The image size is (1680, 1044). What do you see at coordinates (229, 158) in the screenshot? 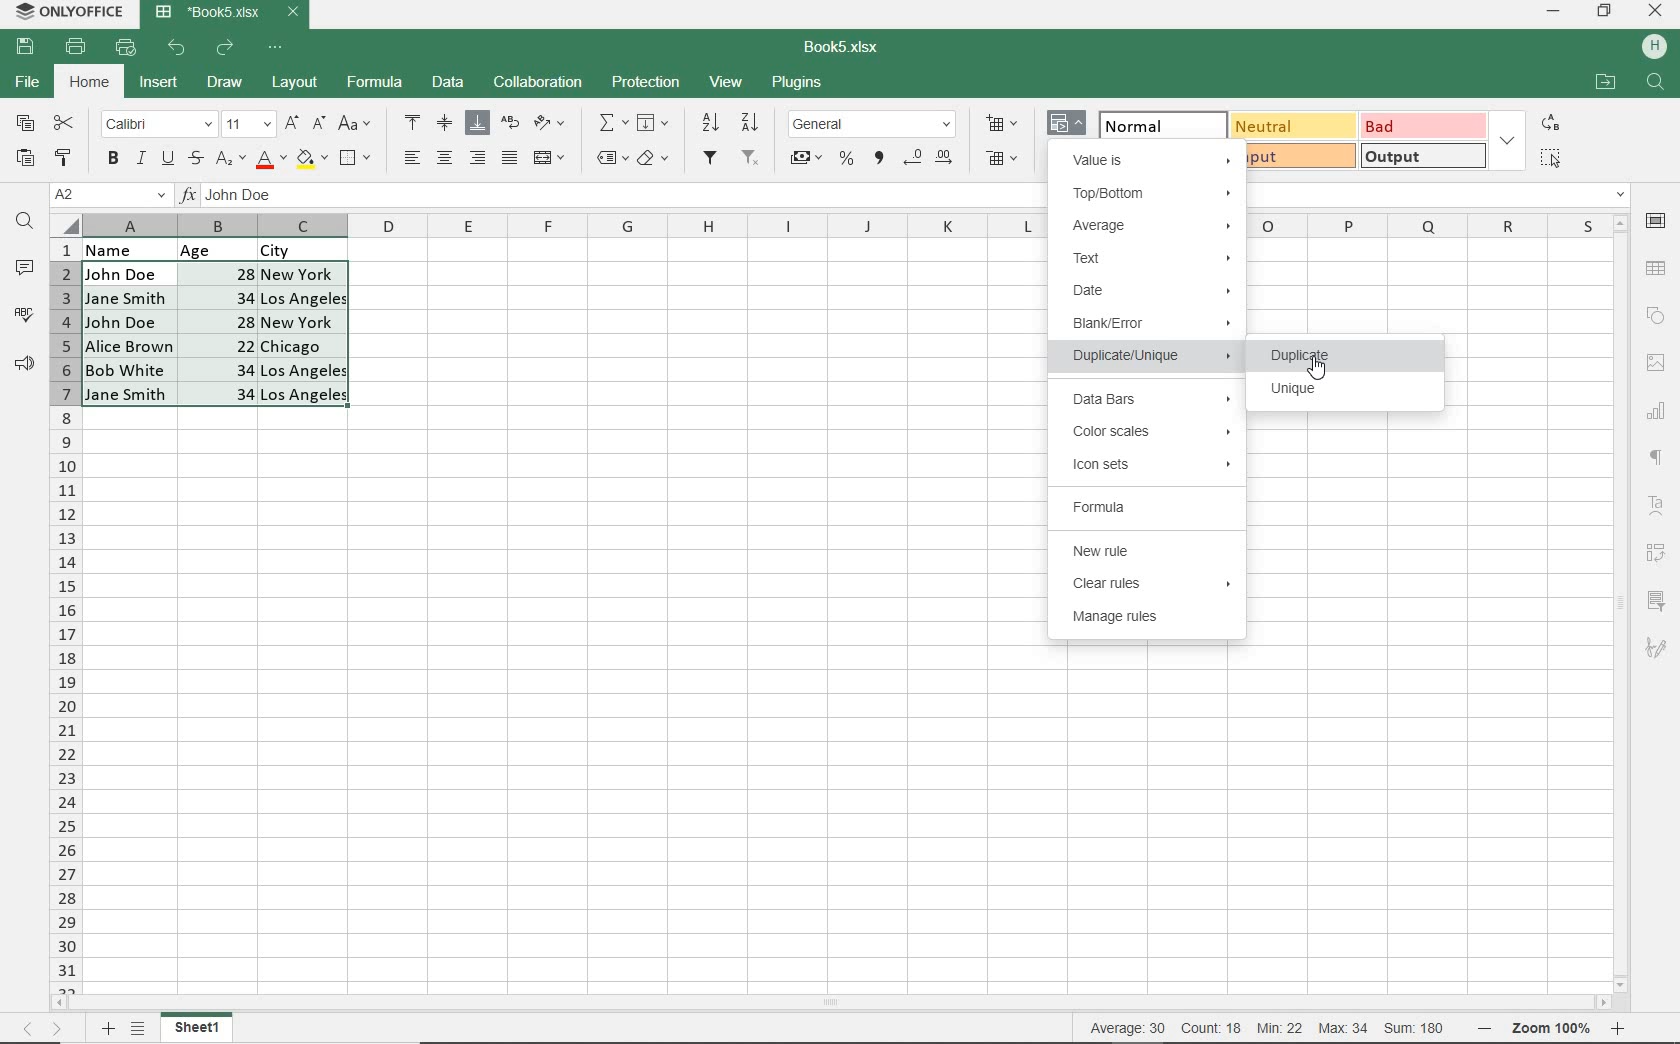
I see `SUBSCRIPT/SUPERSCRIPT` at bounding box center [229, 158].